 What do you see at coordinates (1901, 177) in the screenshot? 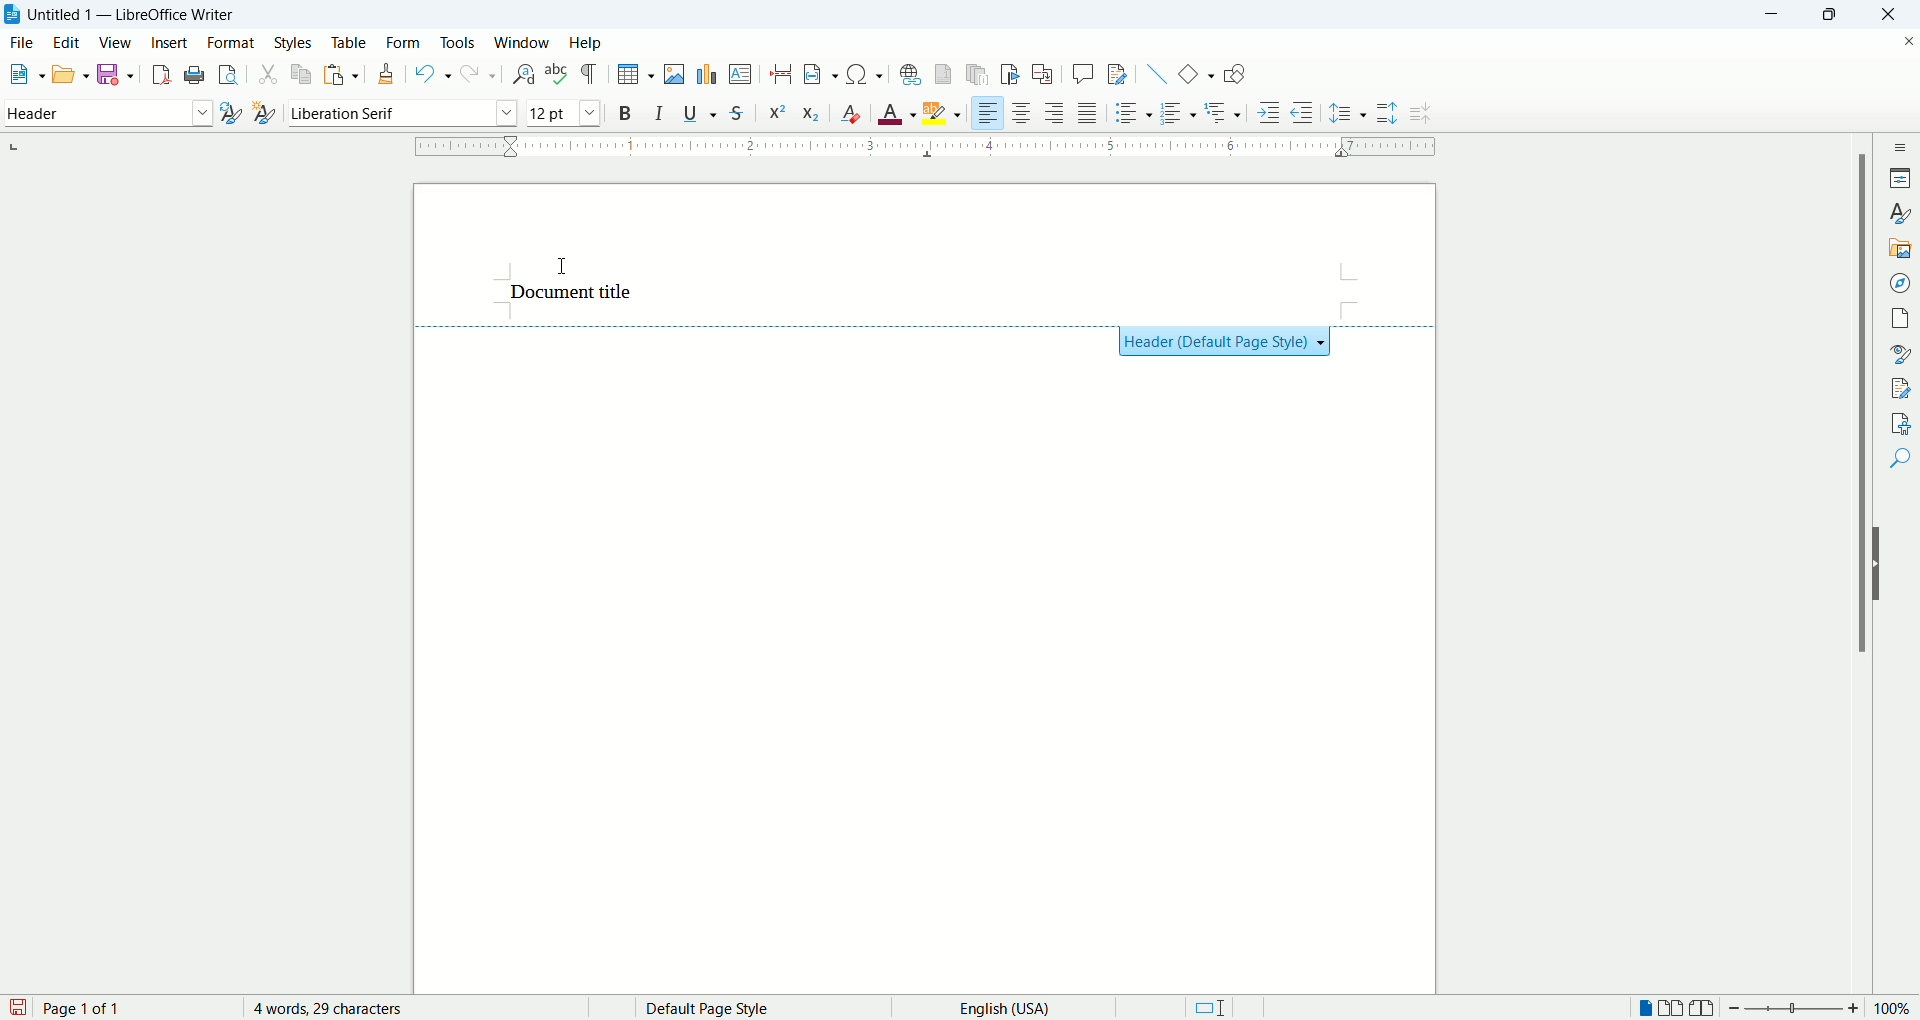
I see `properties` at bounding box center [1901, 177].